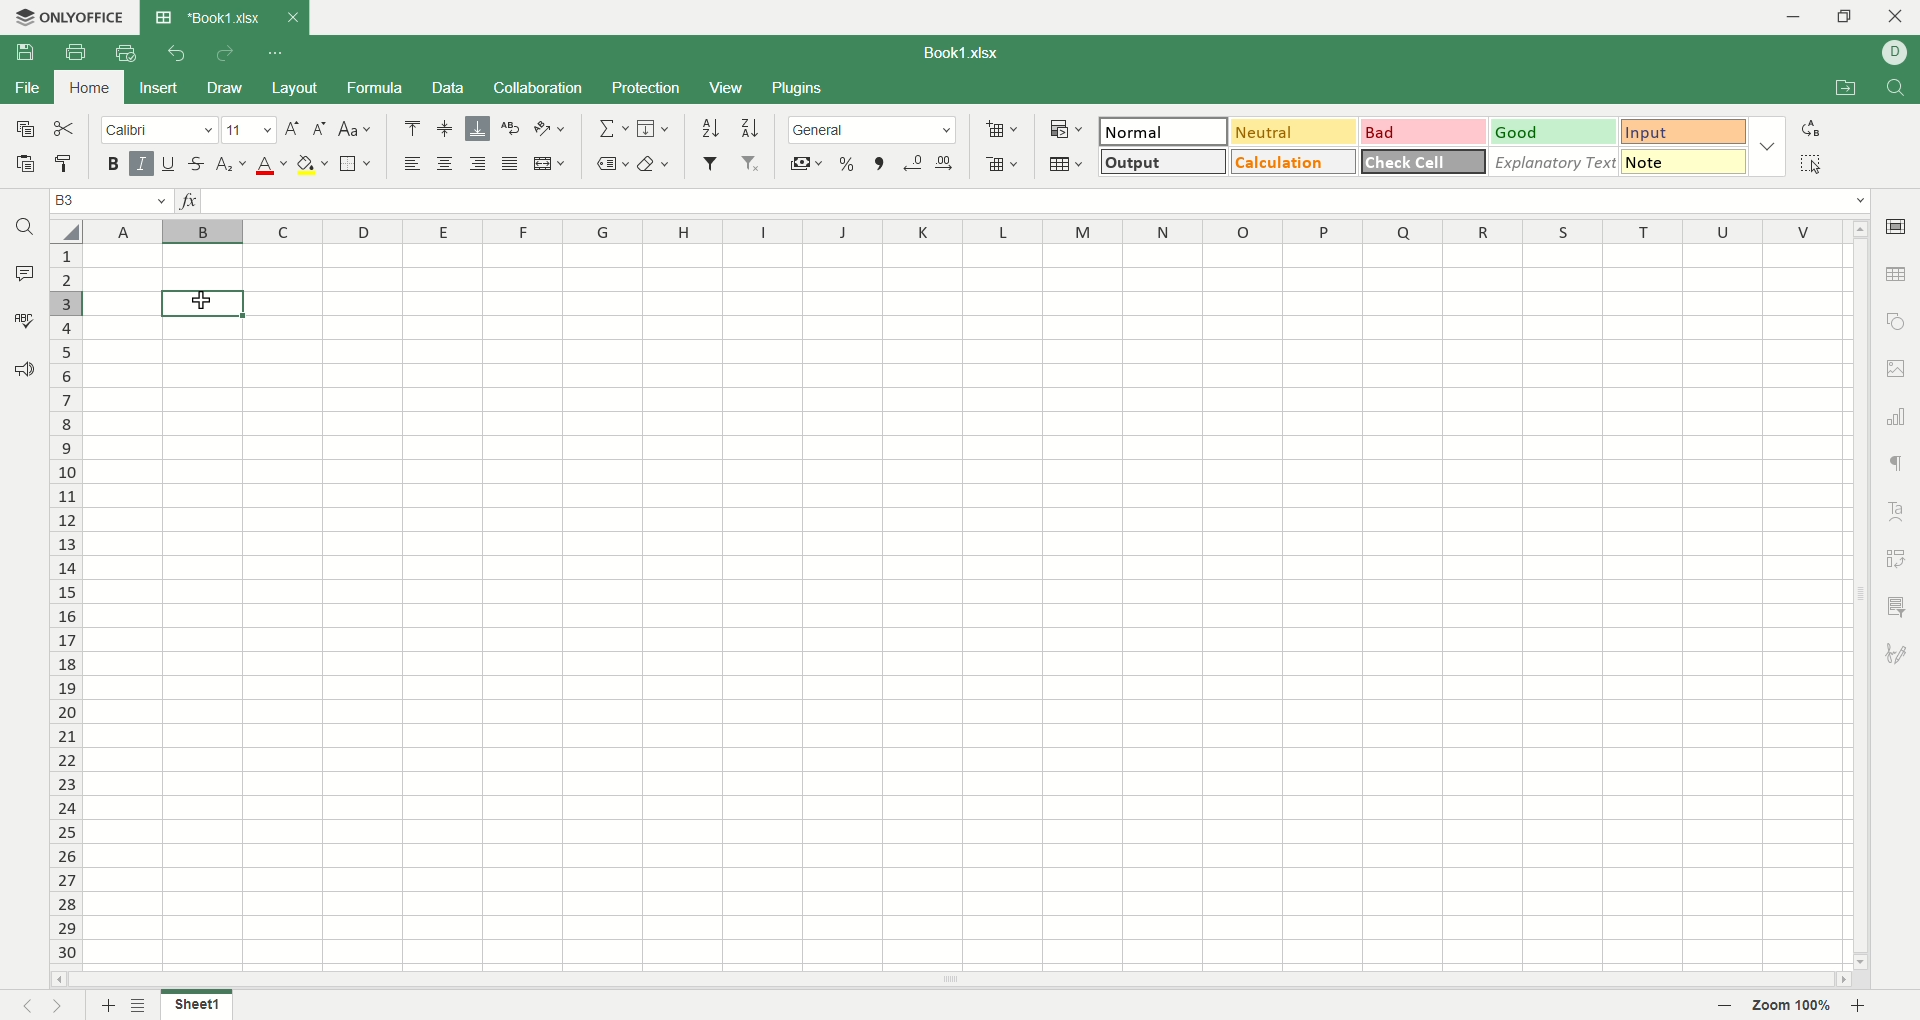 This screenshot has width=1920, height=1020. What do you see at coordinates (476, 128) in the screenshot?
I see `align bottom` at bounding box center [476, 128].